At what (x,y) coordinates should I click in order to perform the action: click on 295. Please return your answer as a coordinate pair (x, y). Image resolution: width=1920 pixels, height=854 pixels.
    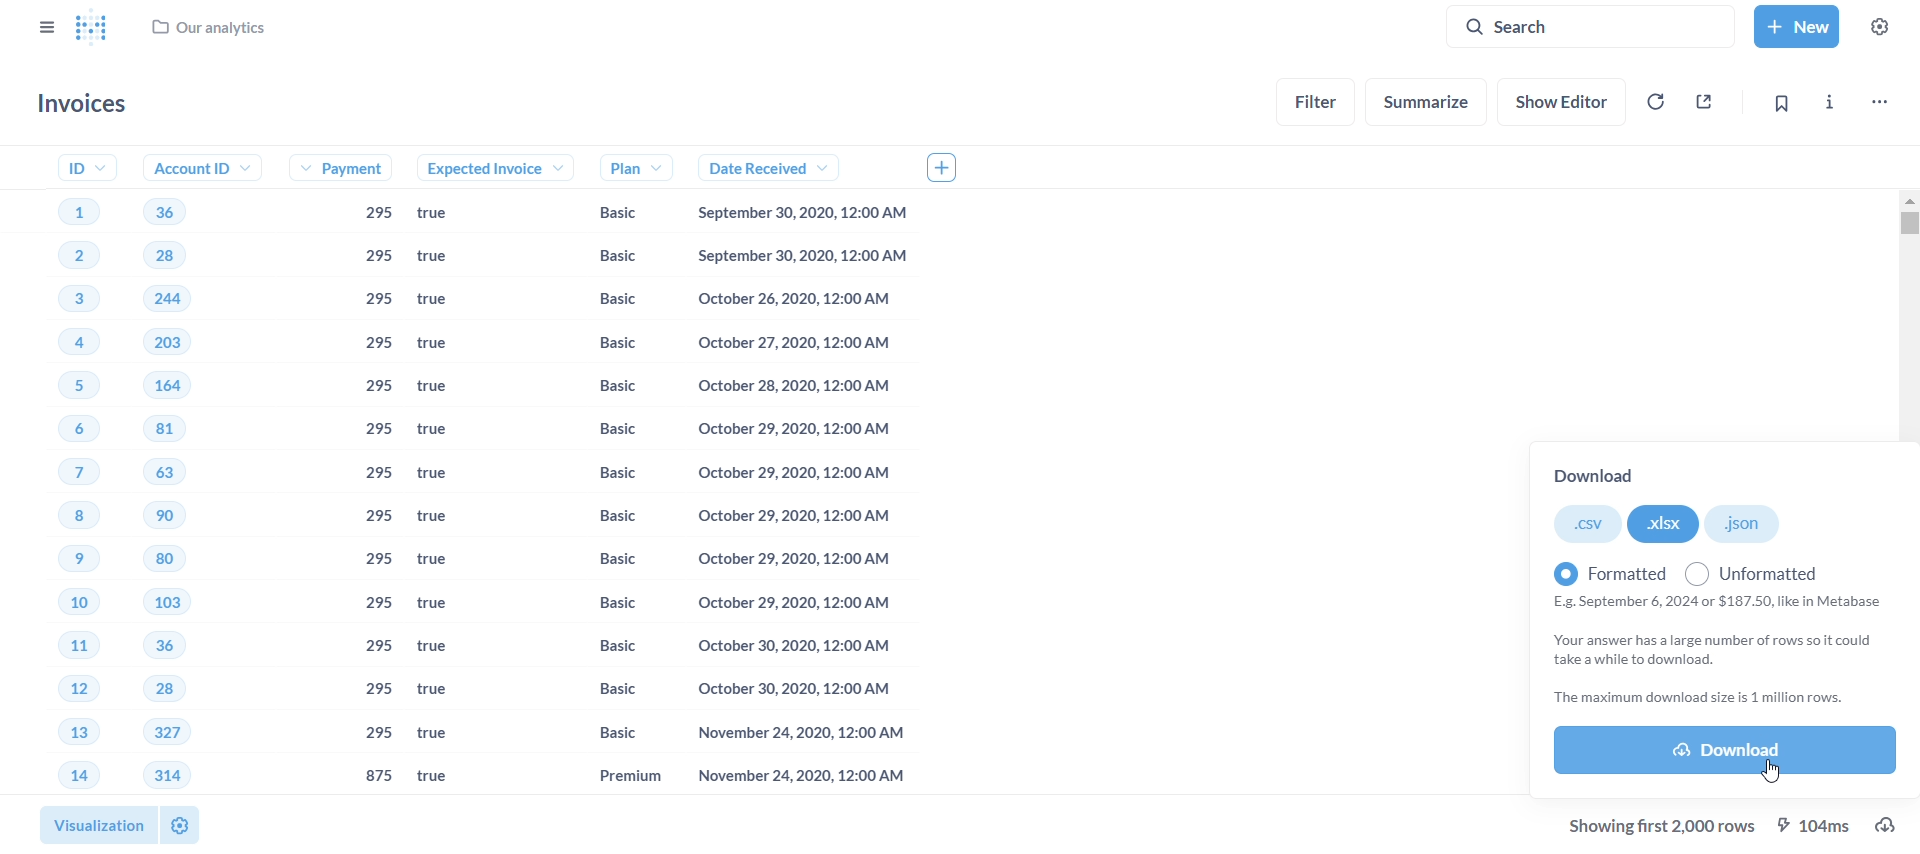
    Looking at the image, I should click on (377, 646).